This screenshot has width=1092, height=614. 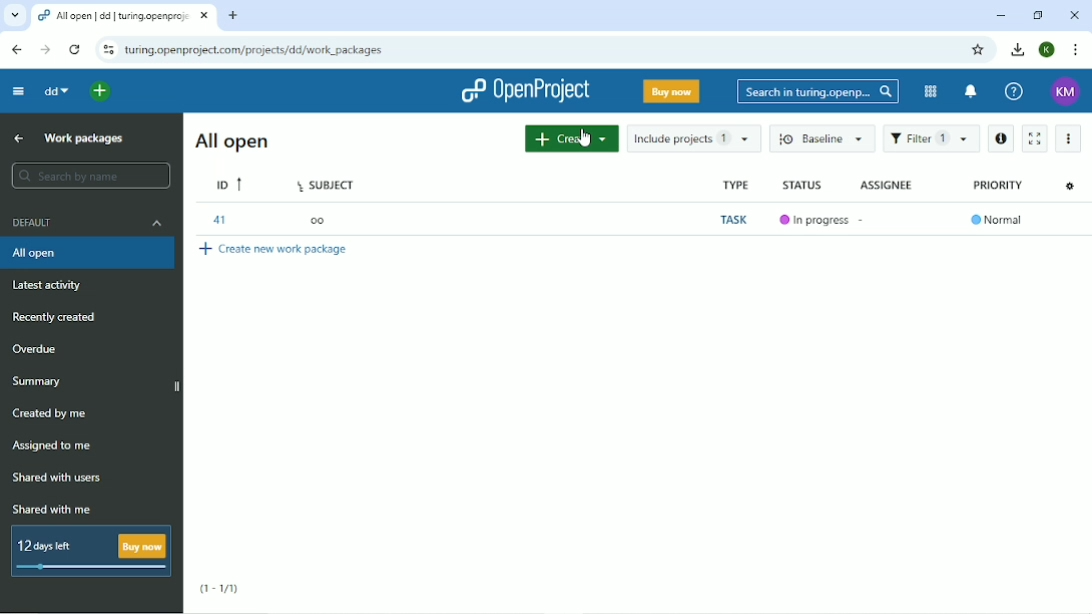 What do you see at coordinates (735, 220) in the screenshot?
I see `Task` at bounding box center [735, 220].